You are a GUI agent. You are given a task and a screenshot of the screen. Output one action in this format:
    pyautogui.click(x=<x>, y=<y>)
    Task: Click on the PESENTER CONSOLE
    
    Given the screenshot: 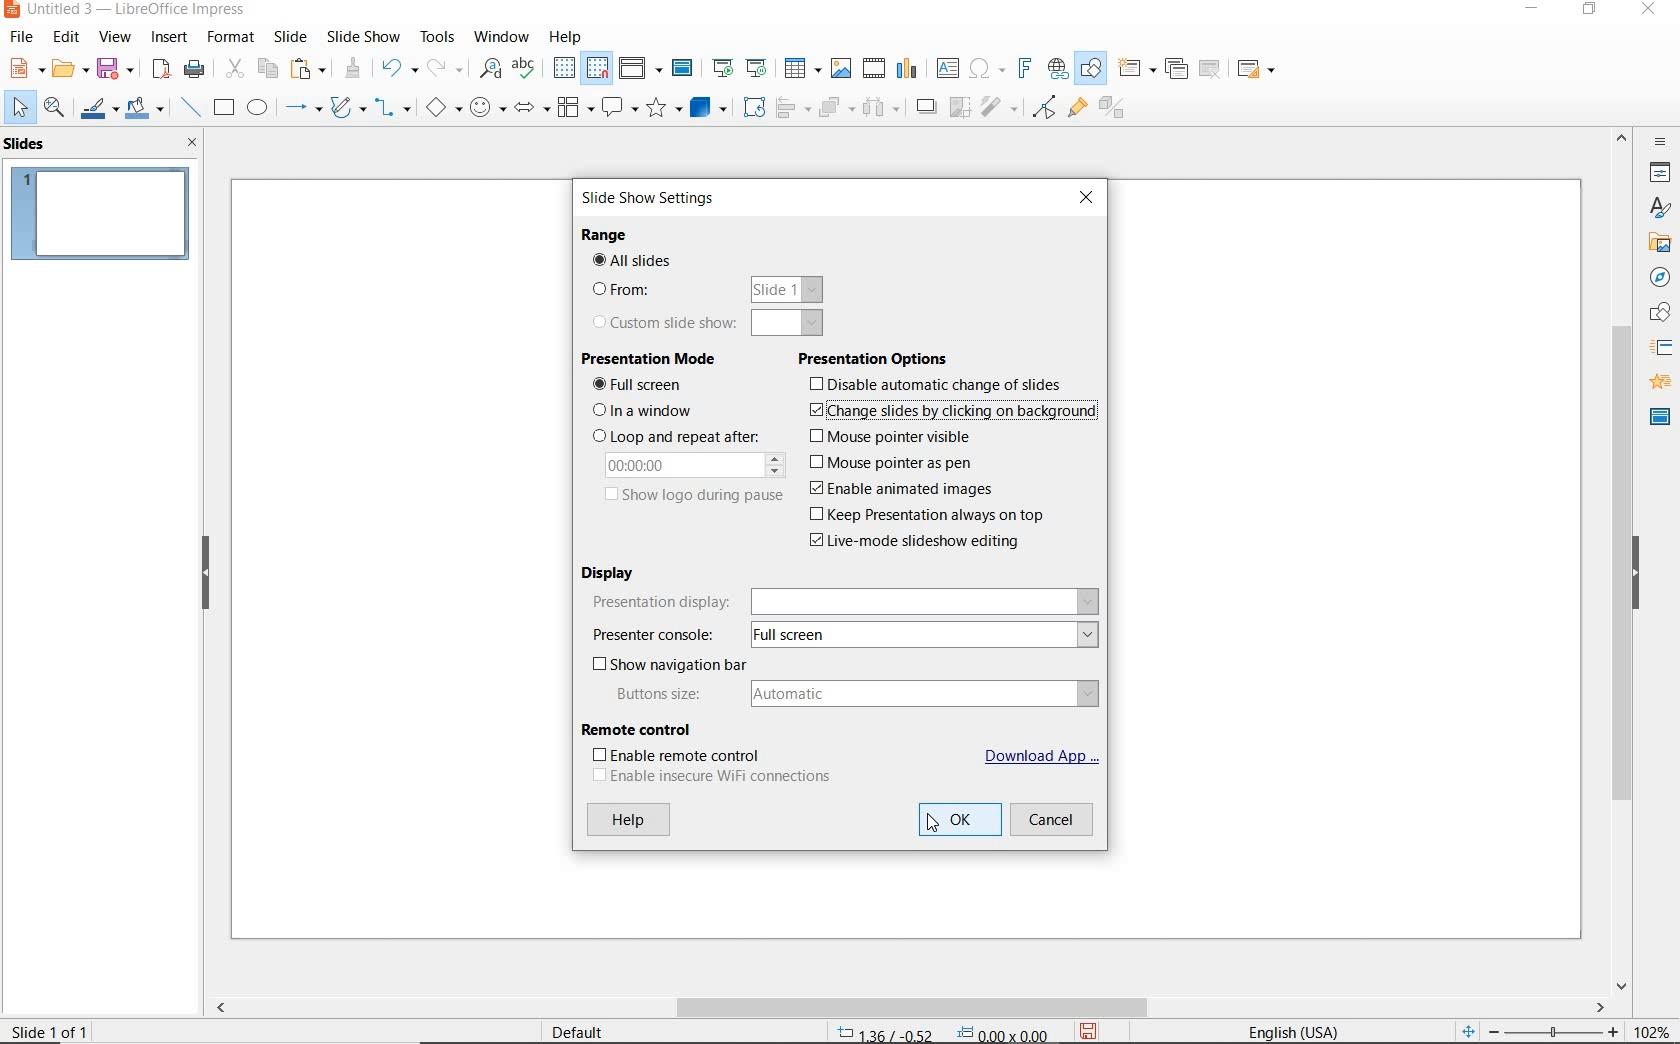 What is the action you would take?
    pyautogui.click(x=841, y=635)
    